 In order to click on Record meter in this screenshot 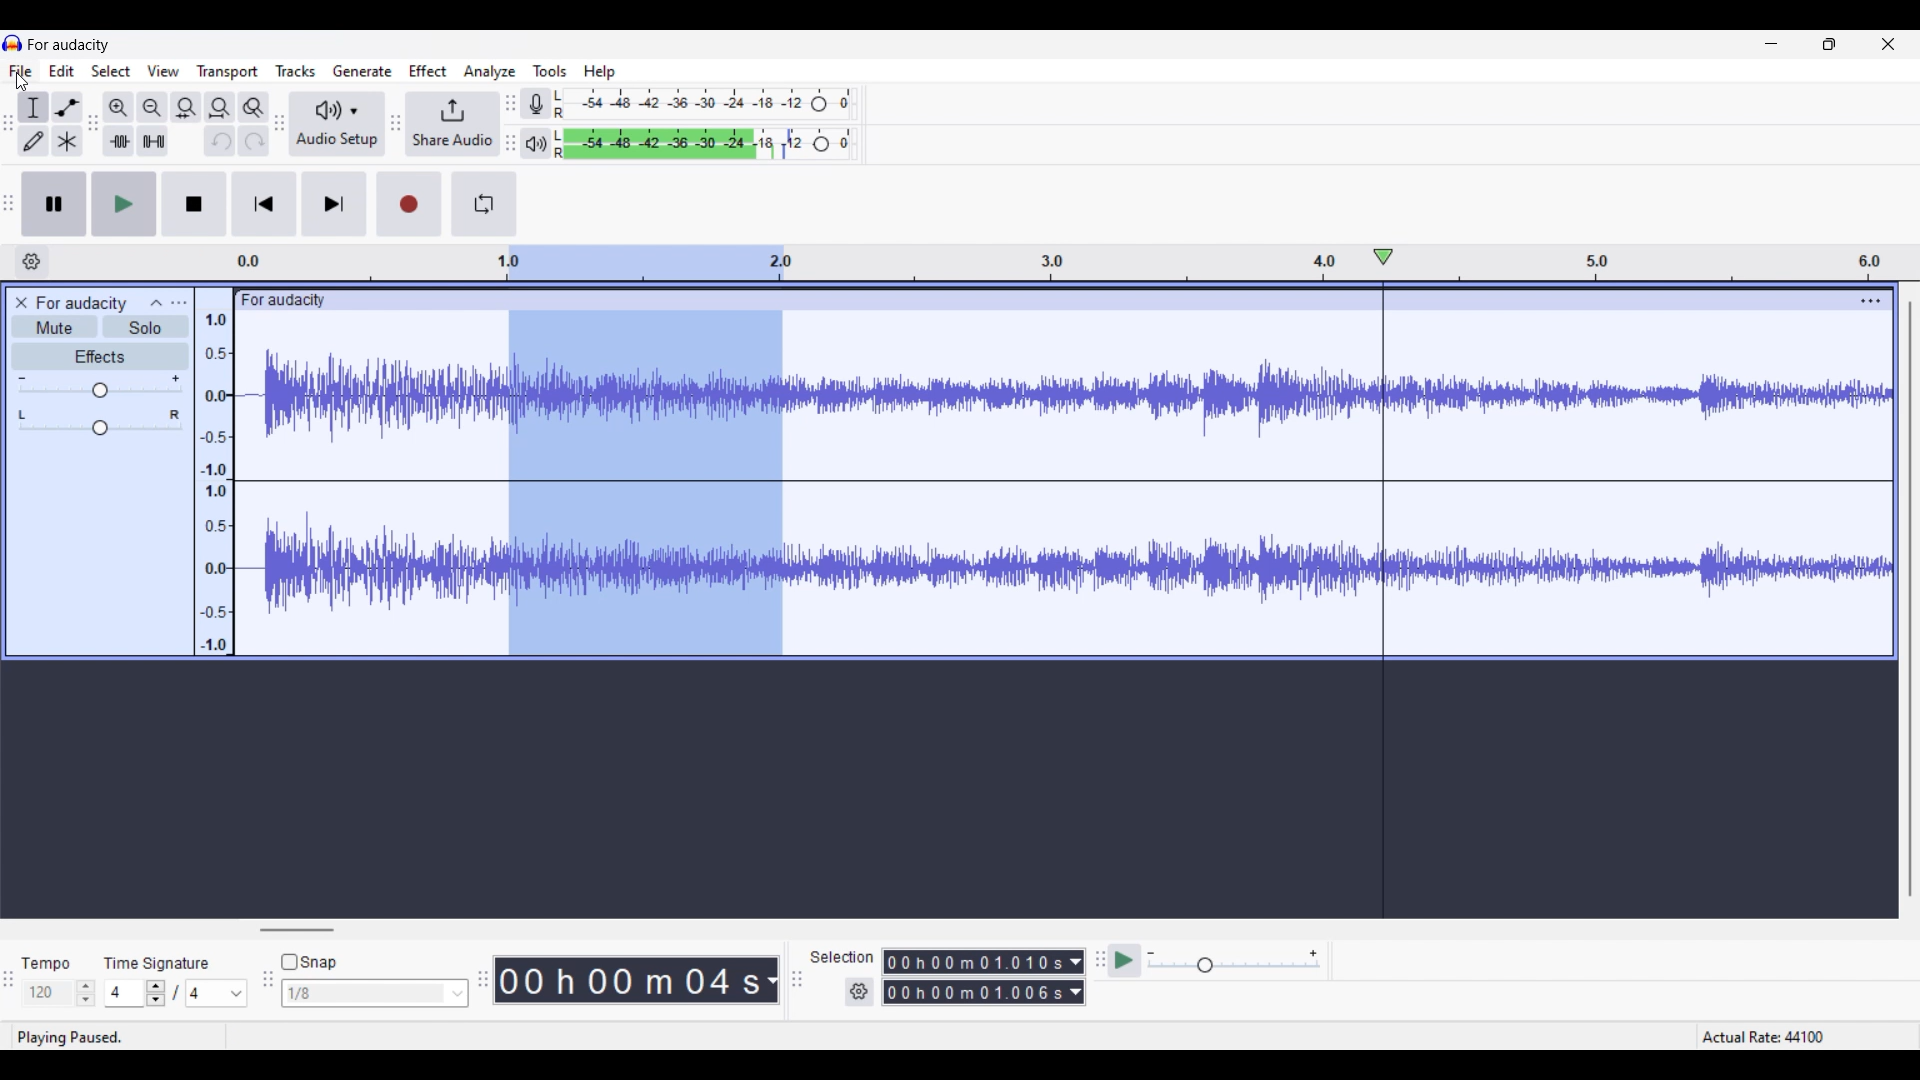, I will do `click(533, 103)`.